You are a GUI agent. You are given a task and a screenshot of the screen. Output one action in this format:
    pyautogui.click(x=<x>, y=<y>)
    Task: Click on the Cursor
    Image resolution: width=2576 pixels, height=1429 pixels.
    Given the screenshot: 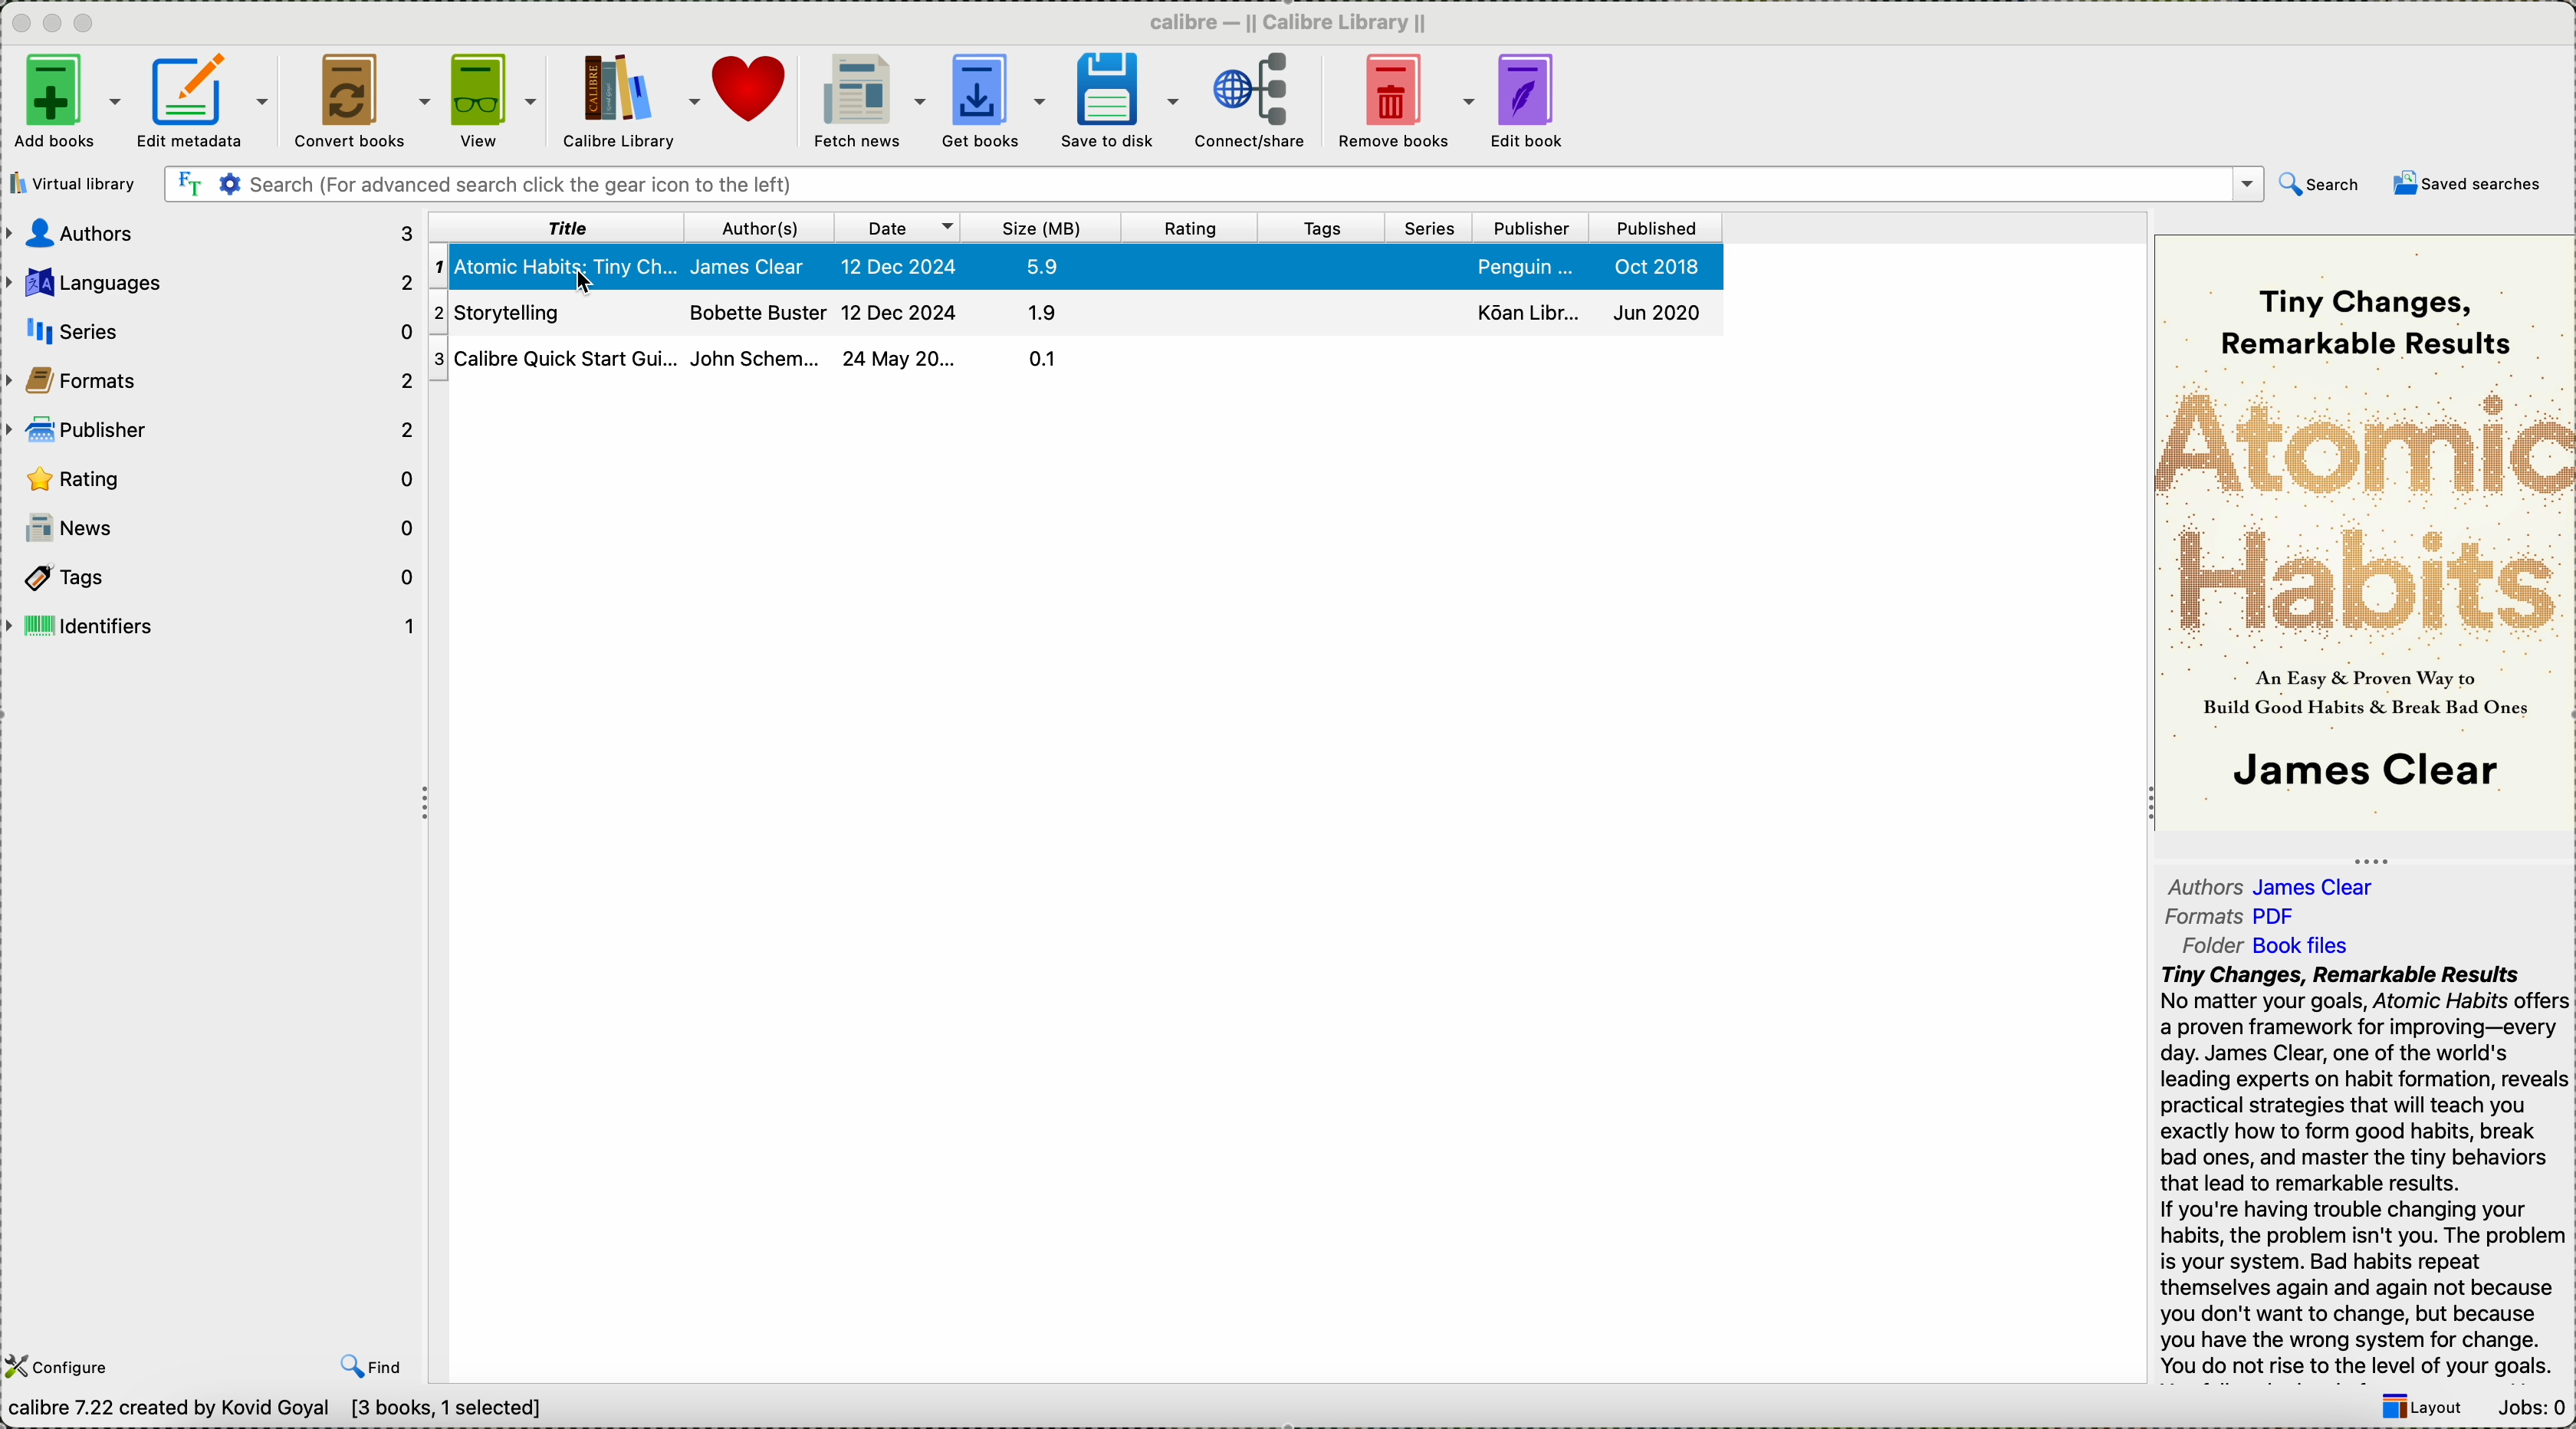 What is the action you would take?
    pyautogui.click(x=583, y=278)
    